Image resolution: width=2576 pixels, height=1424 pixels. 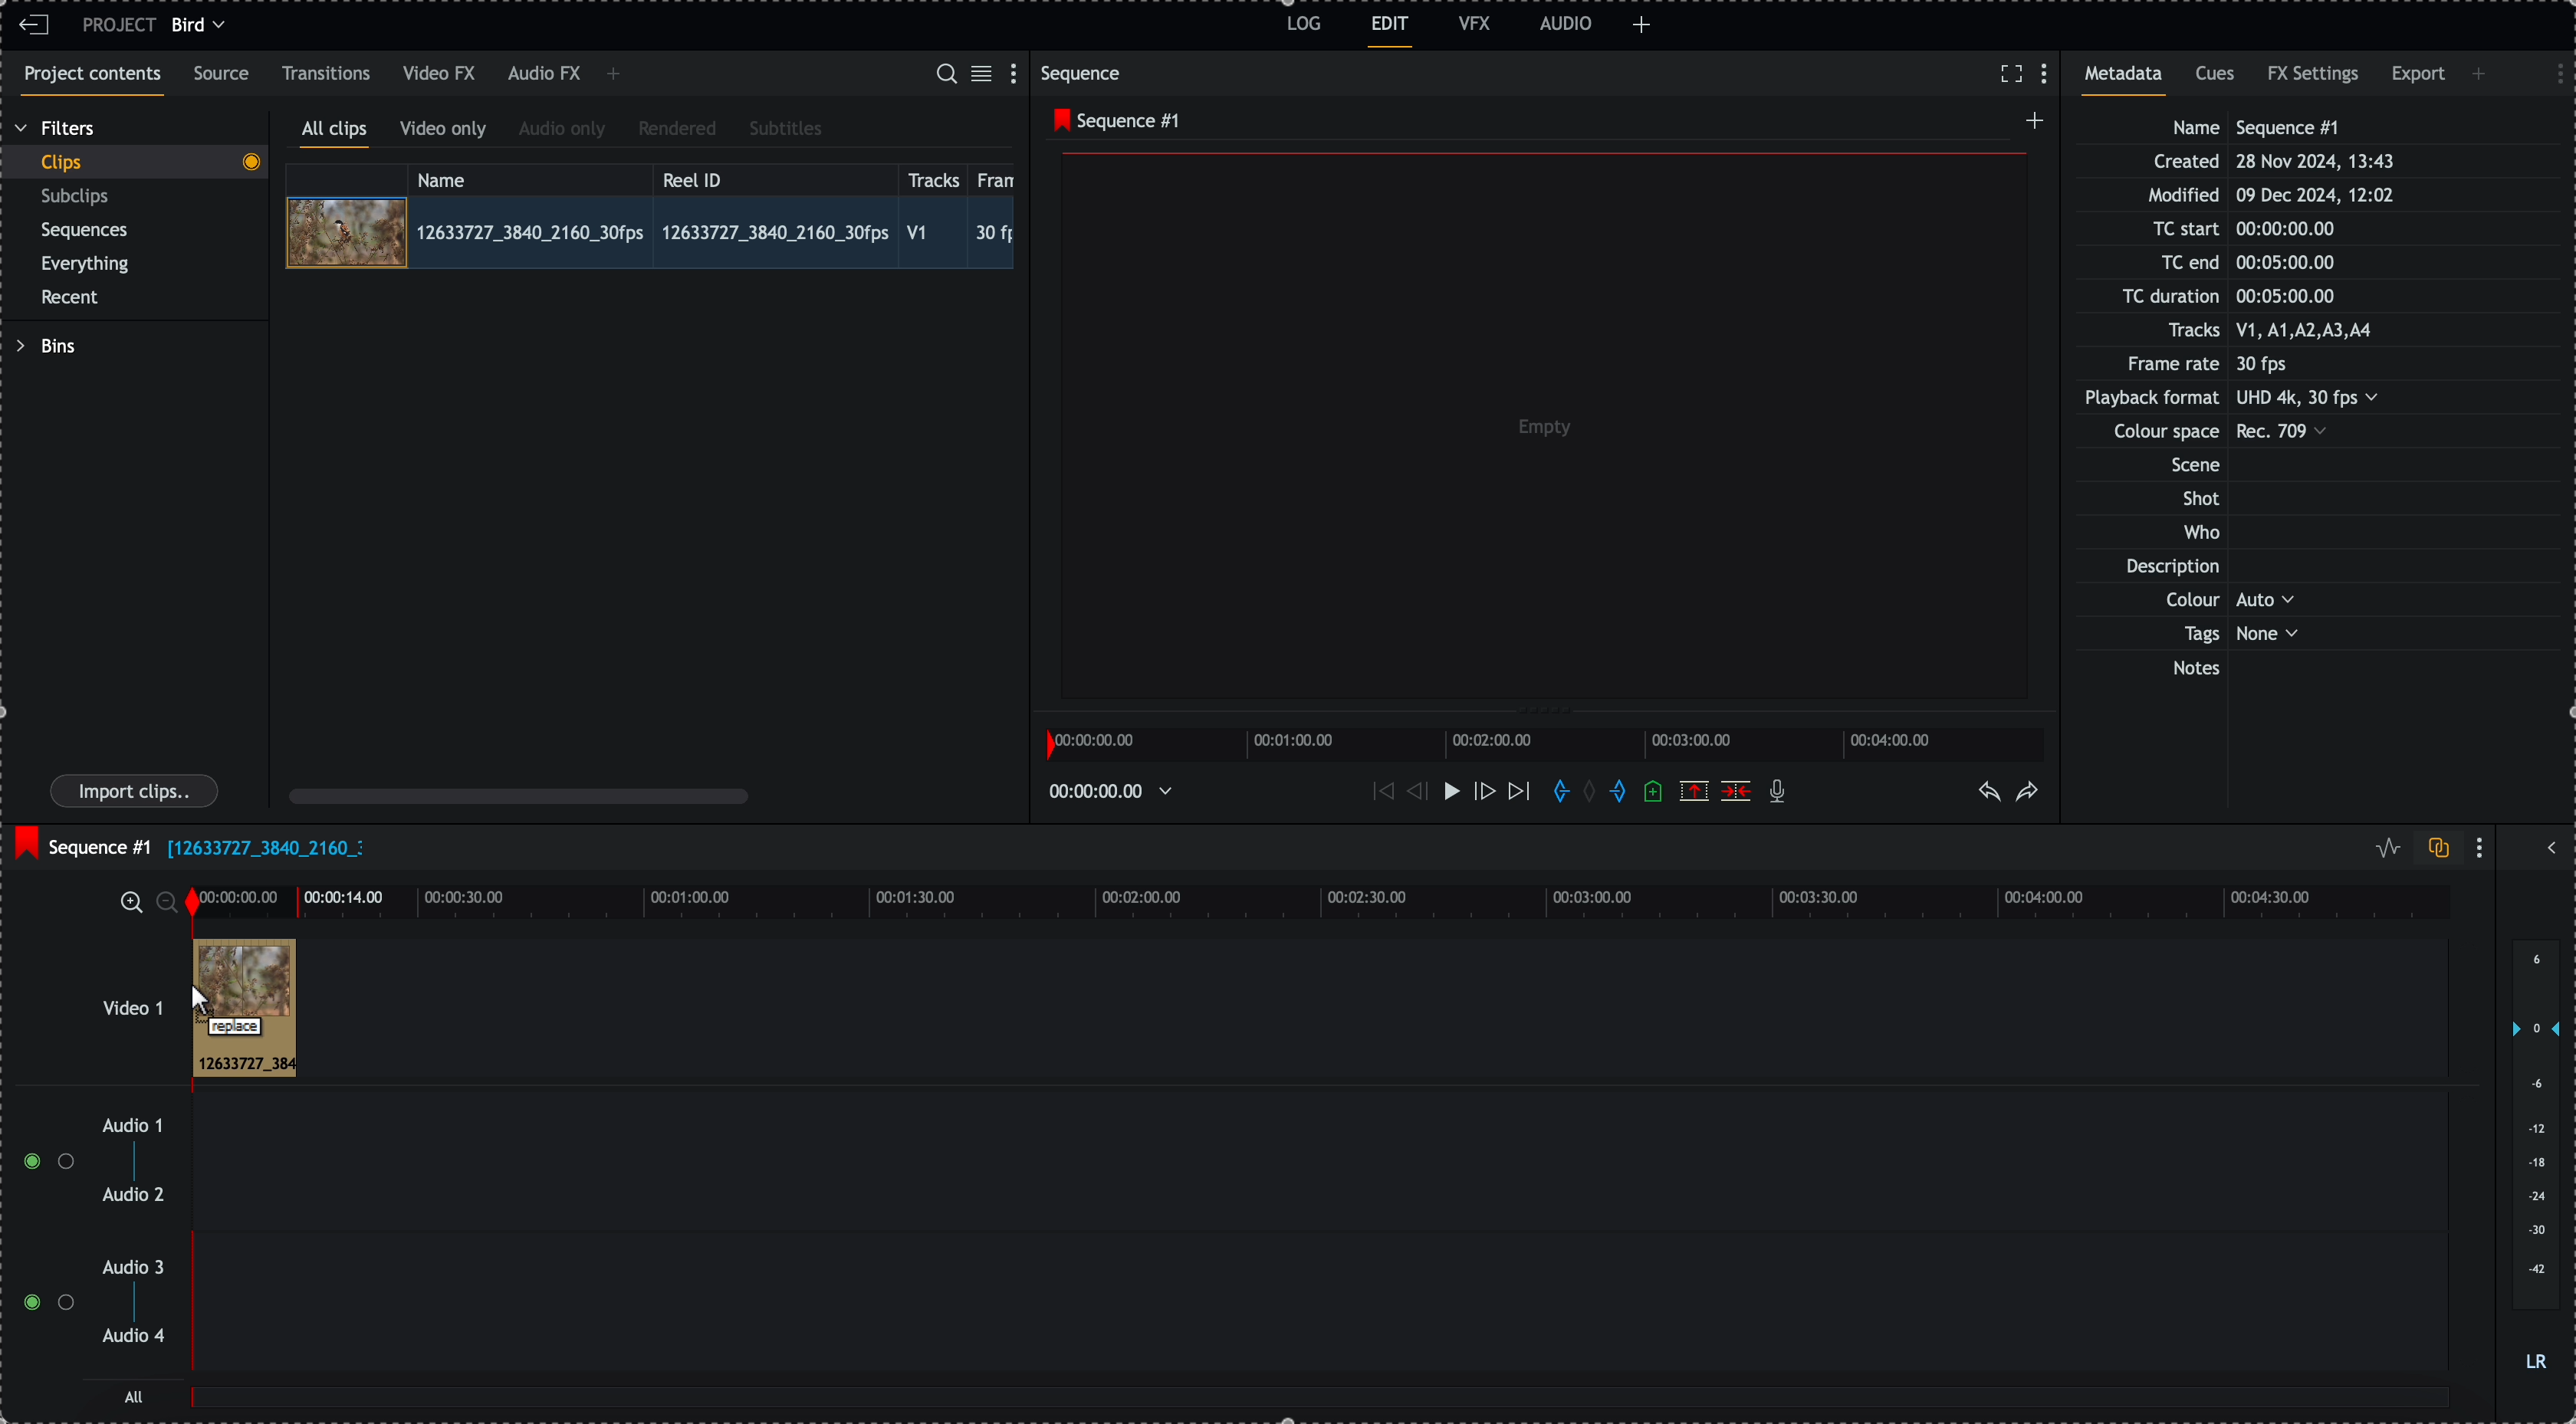 I want to click on toggle auto track sync, so click(x=2434, y=849).